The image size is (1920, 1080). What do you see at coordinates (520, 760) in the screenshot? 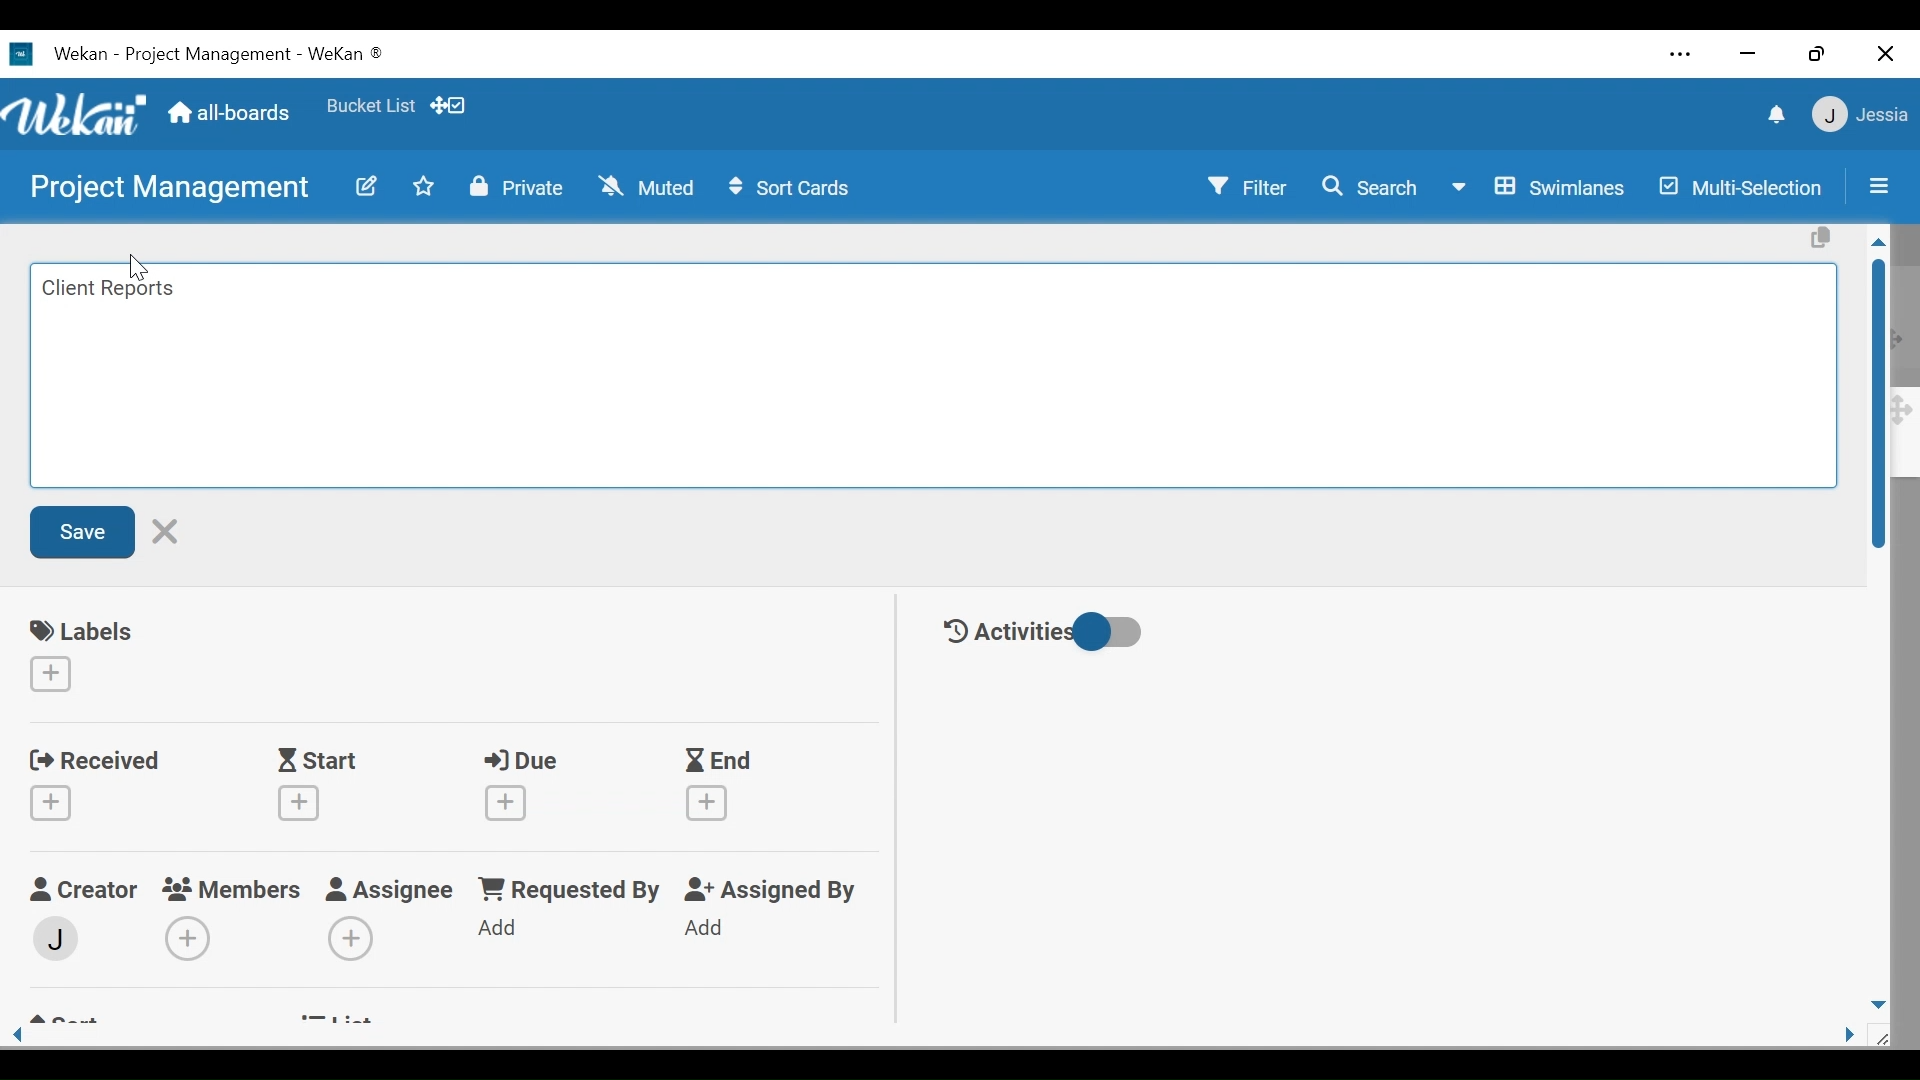
I see `Due Date` at bounding box center [520, 760].